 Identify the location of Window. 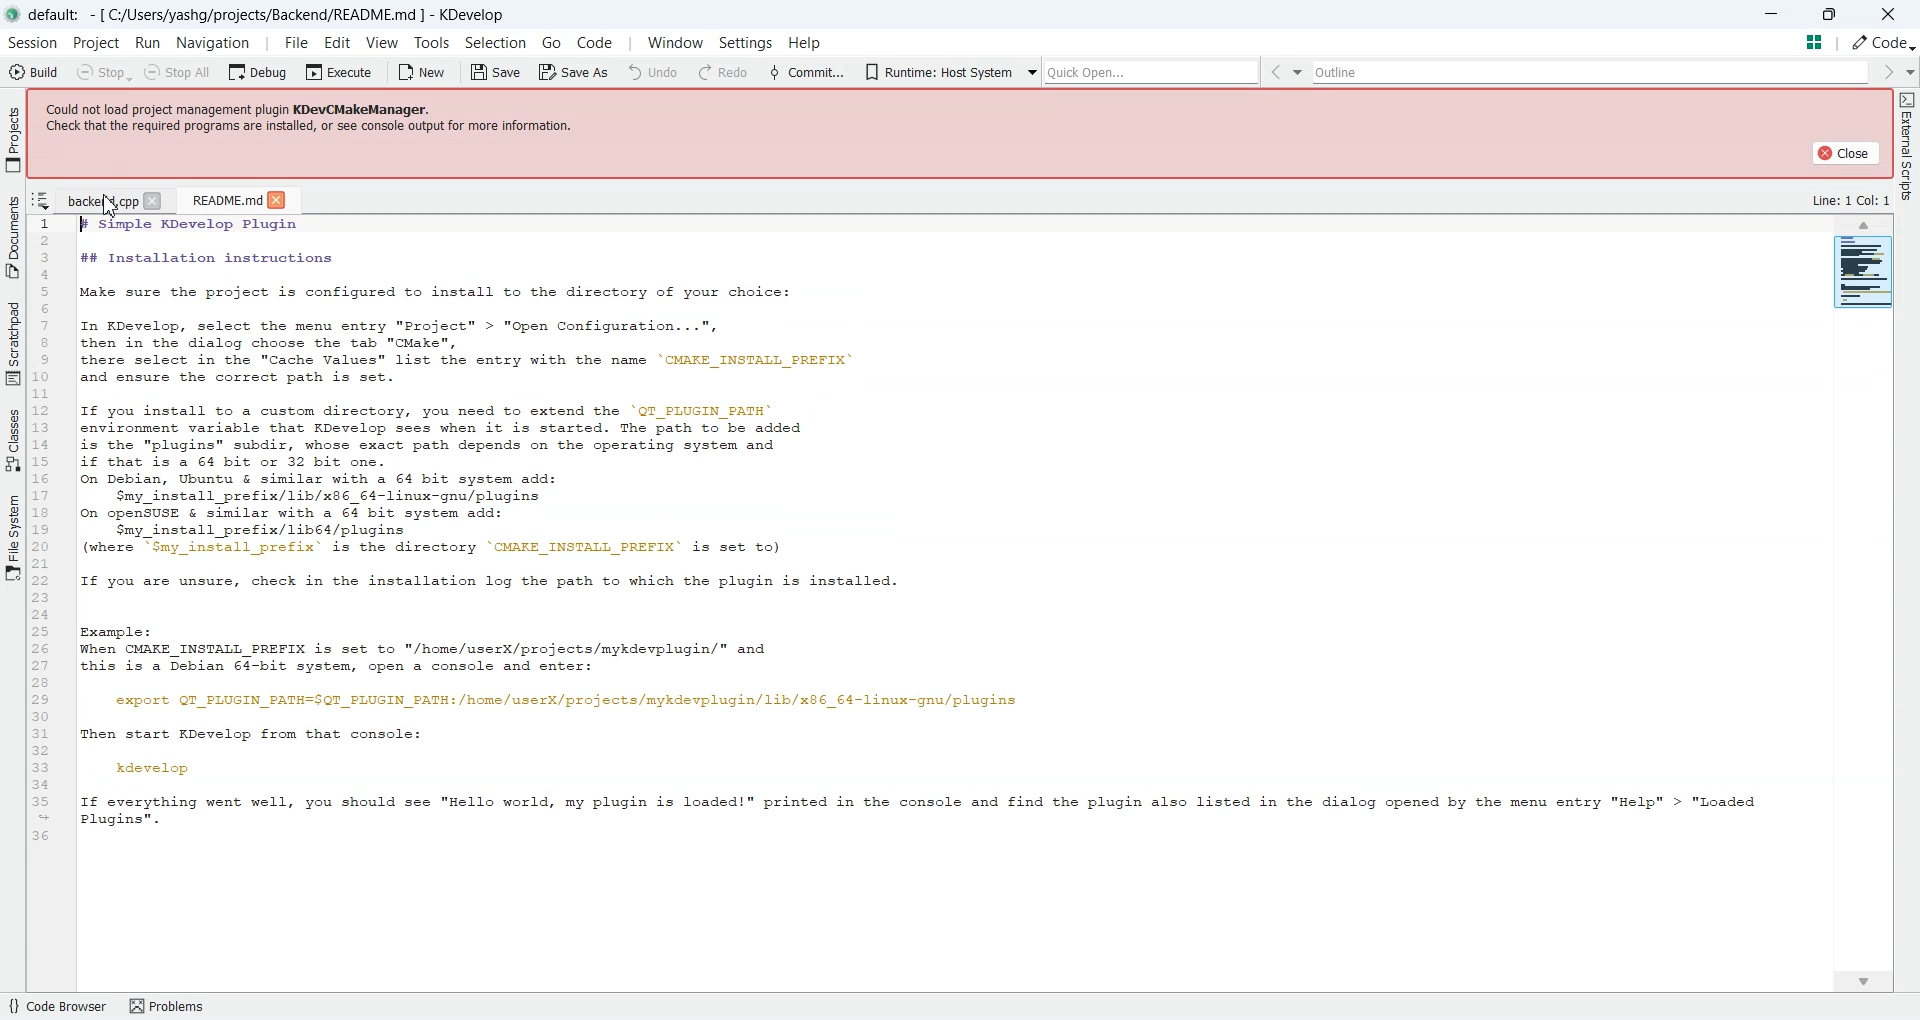
(671, 43).